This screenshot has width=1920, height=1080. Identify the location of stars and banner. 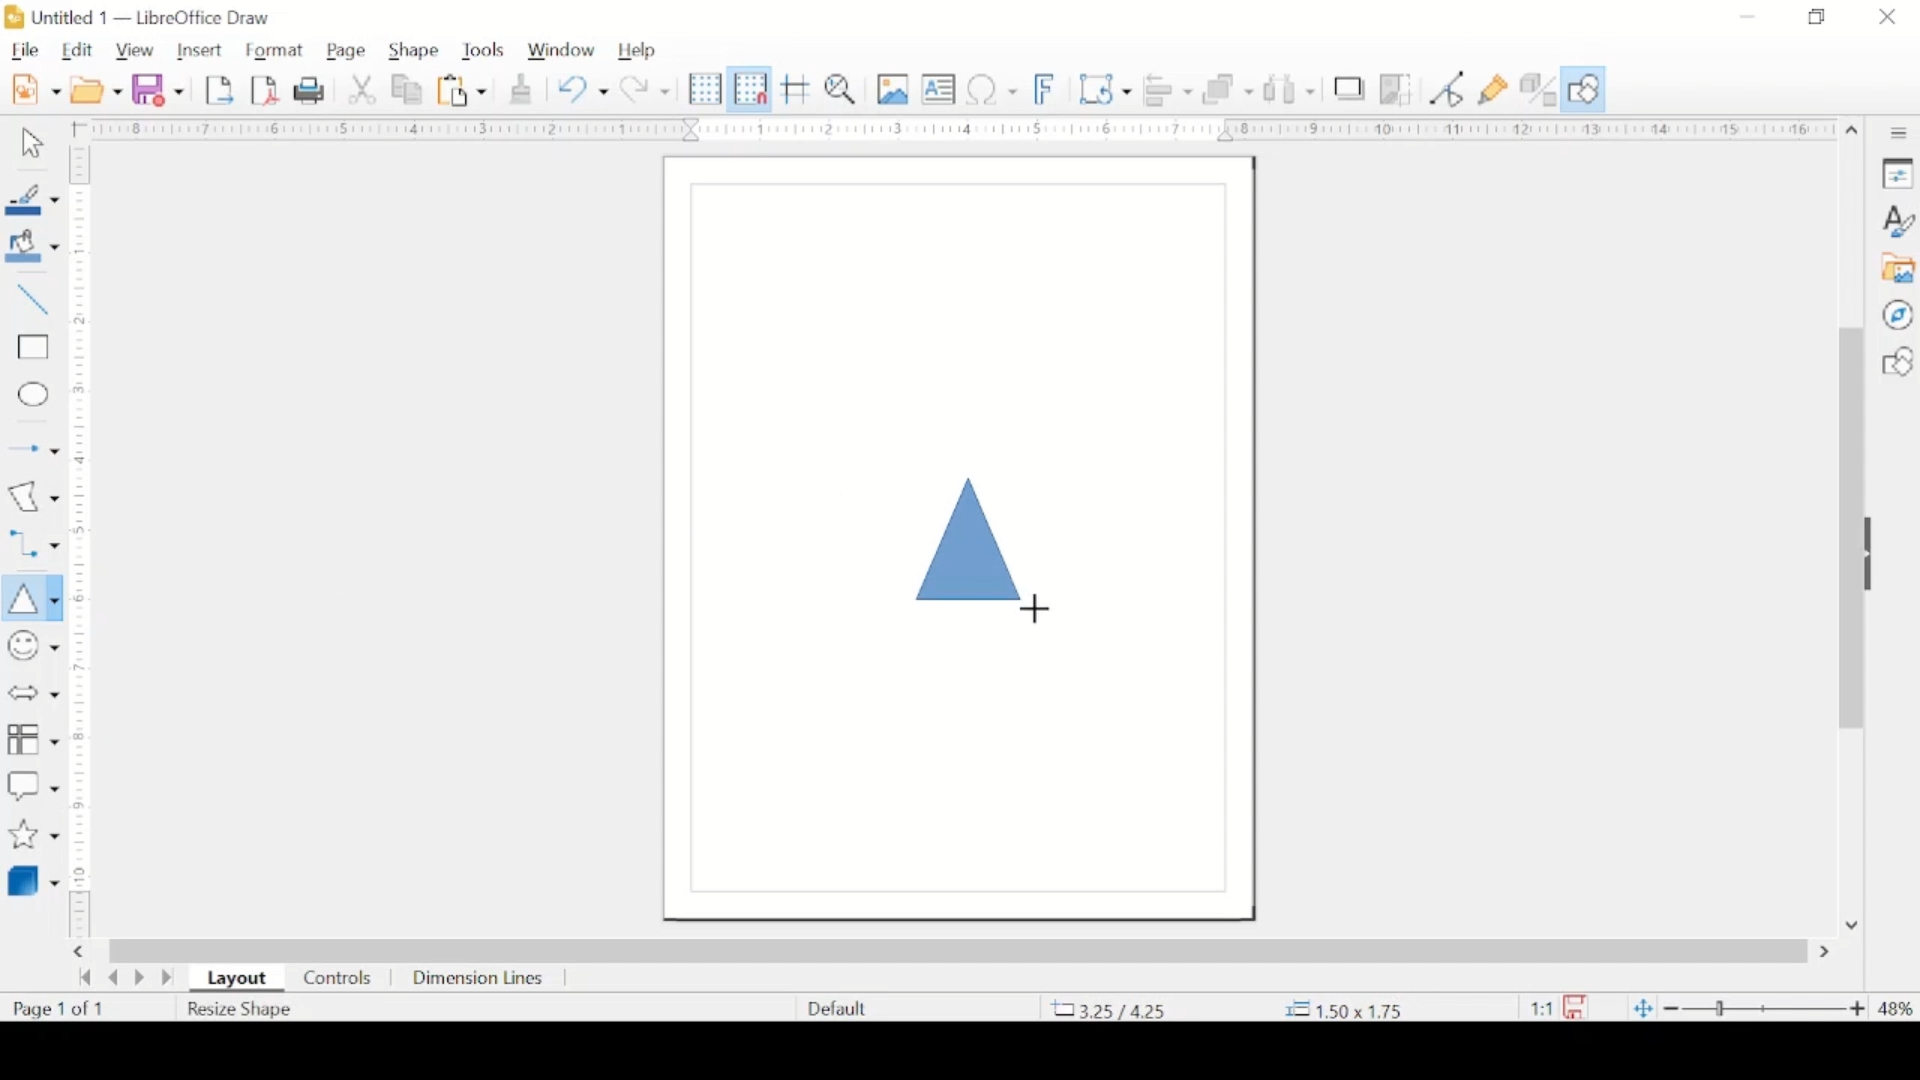
(32, 834).